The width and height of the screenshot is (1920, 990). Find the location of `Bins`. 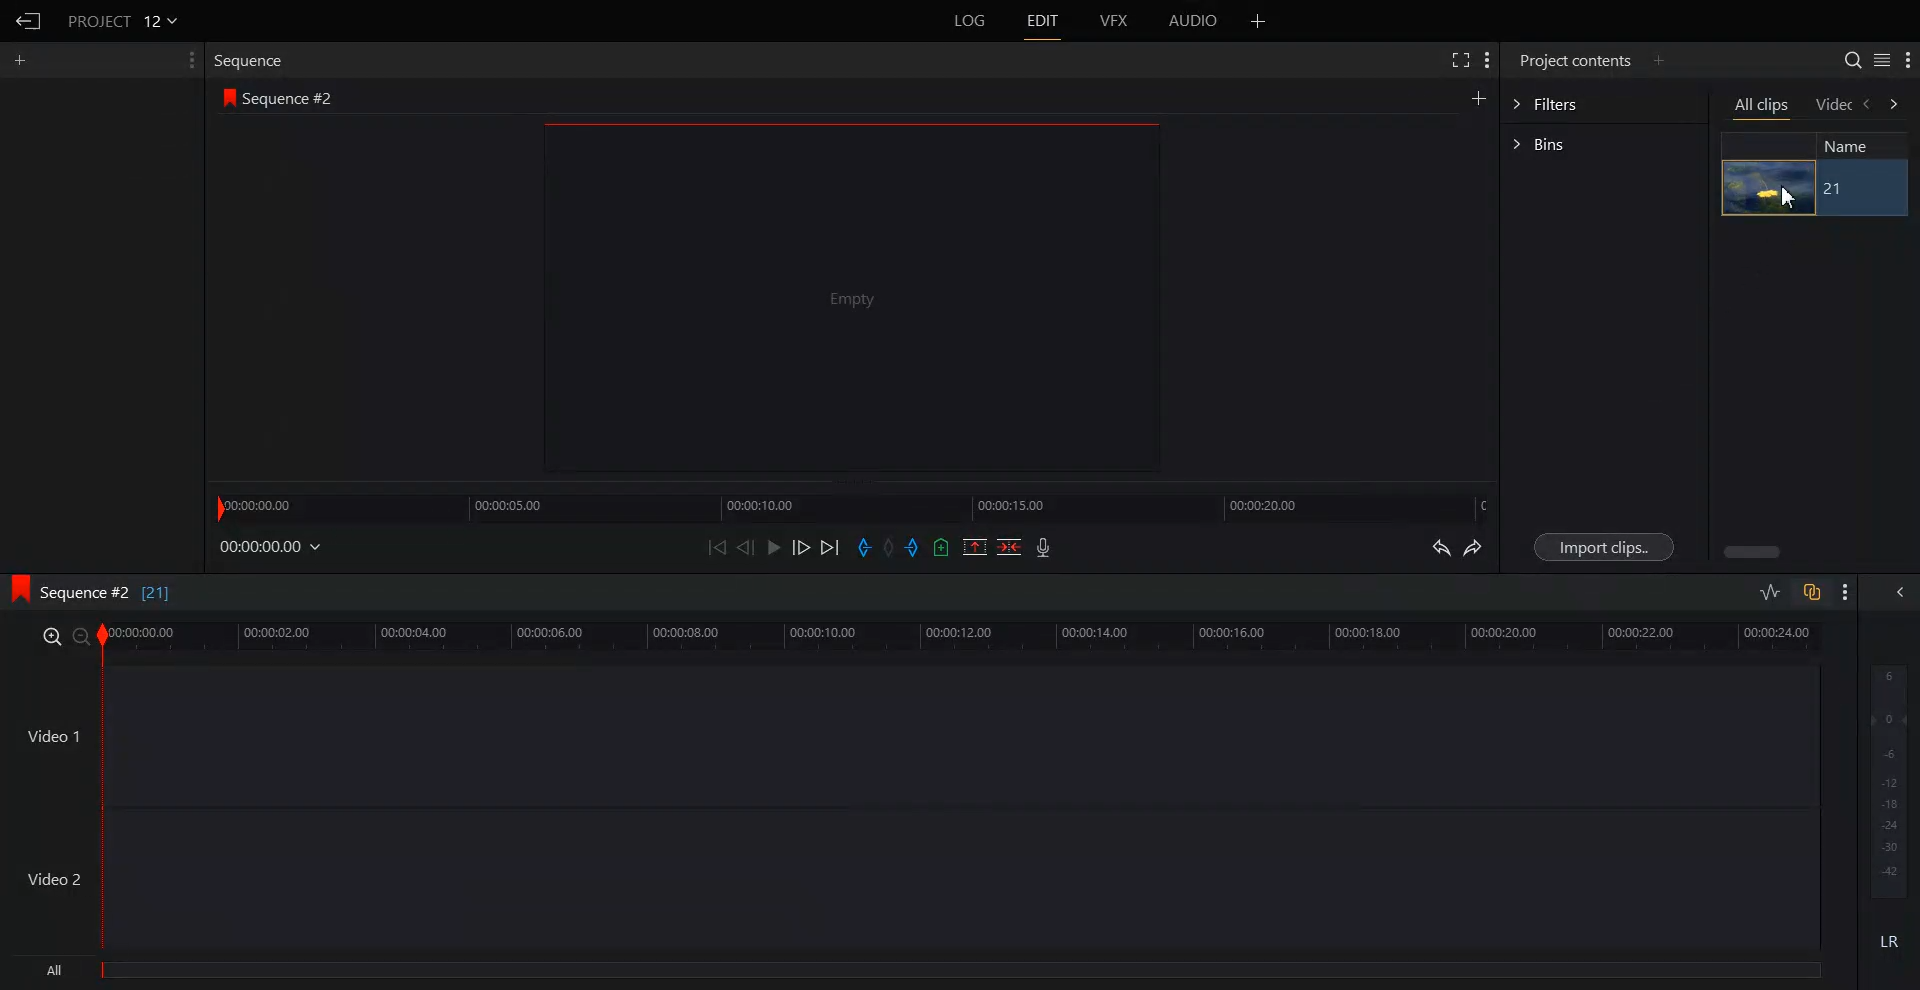

Bins is located at coordinates (1603, 144).